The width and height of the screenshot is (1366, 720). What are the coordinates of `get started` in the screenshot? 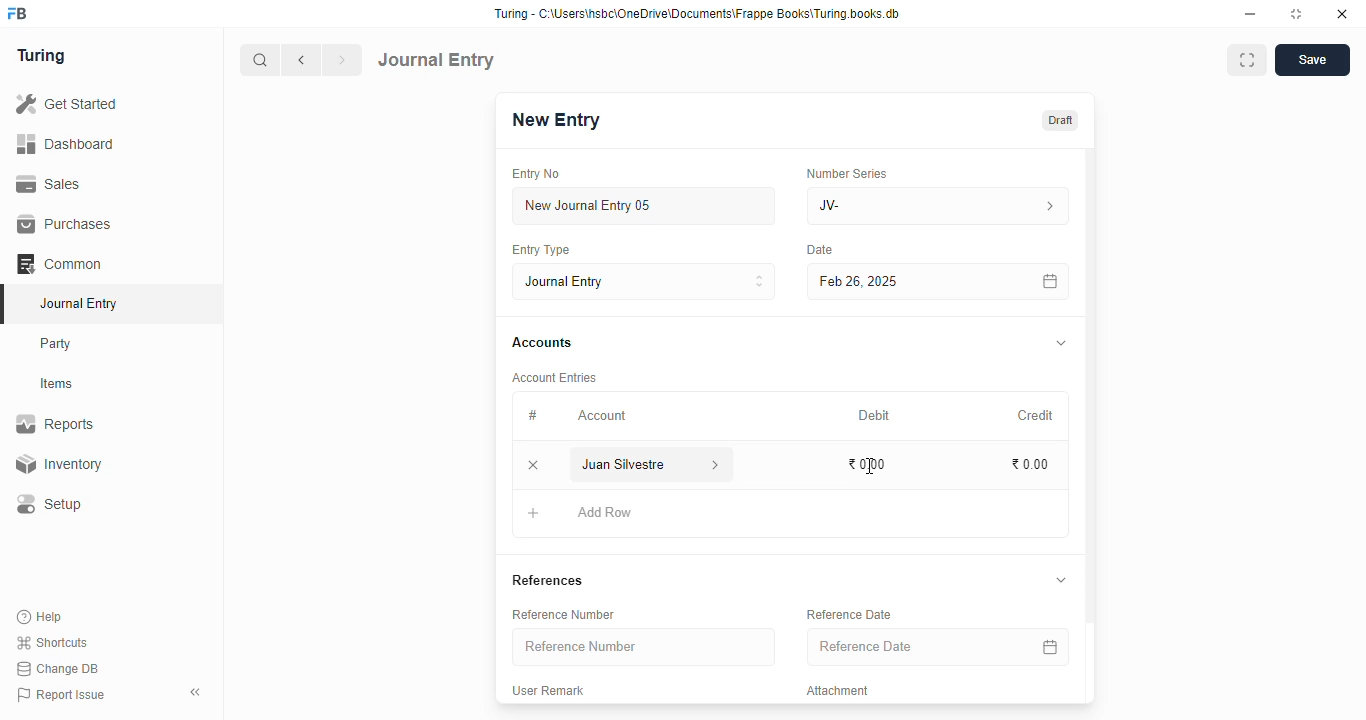 It's located at (68, 104).